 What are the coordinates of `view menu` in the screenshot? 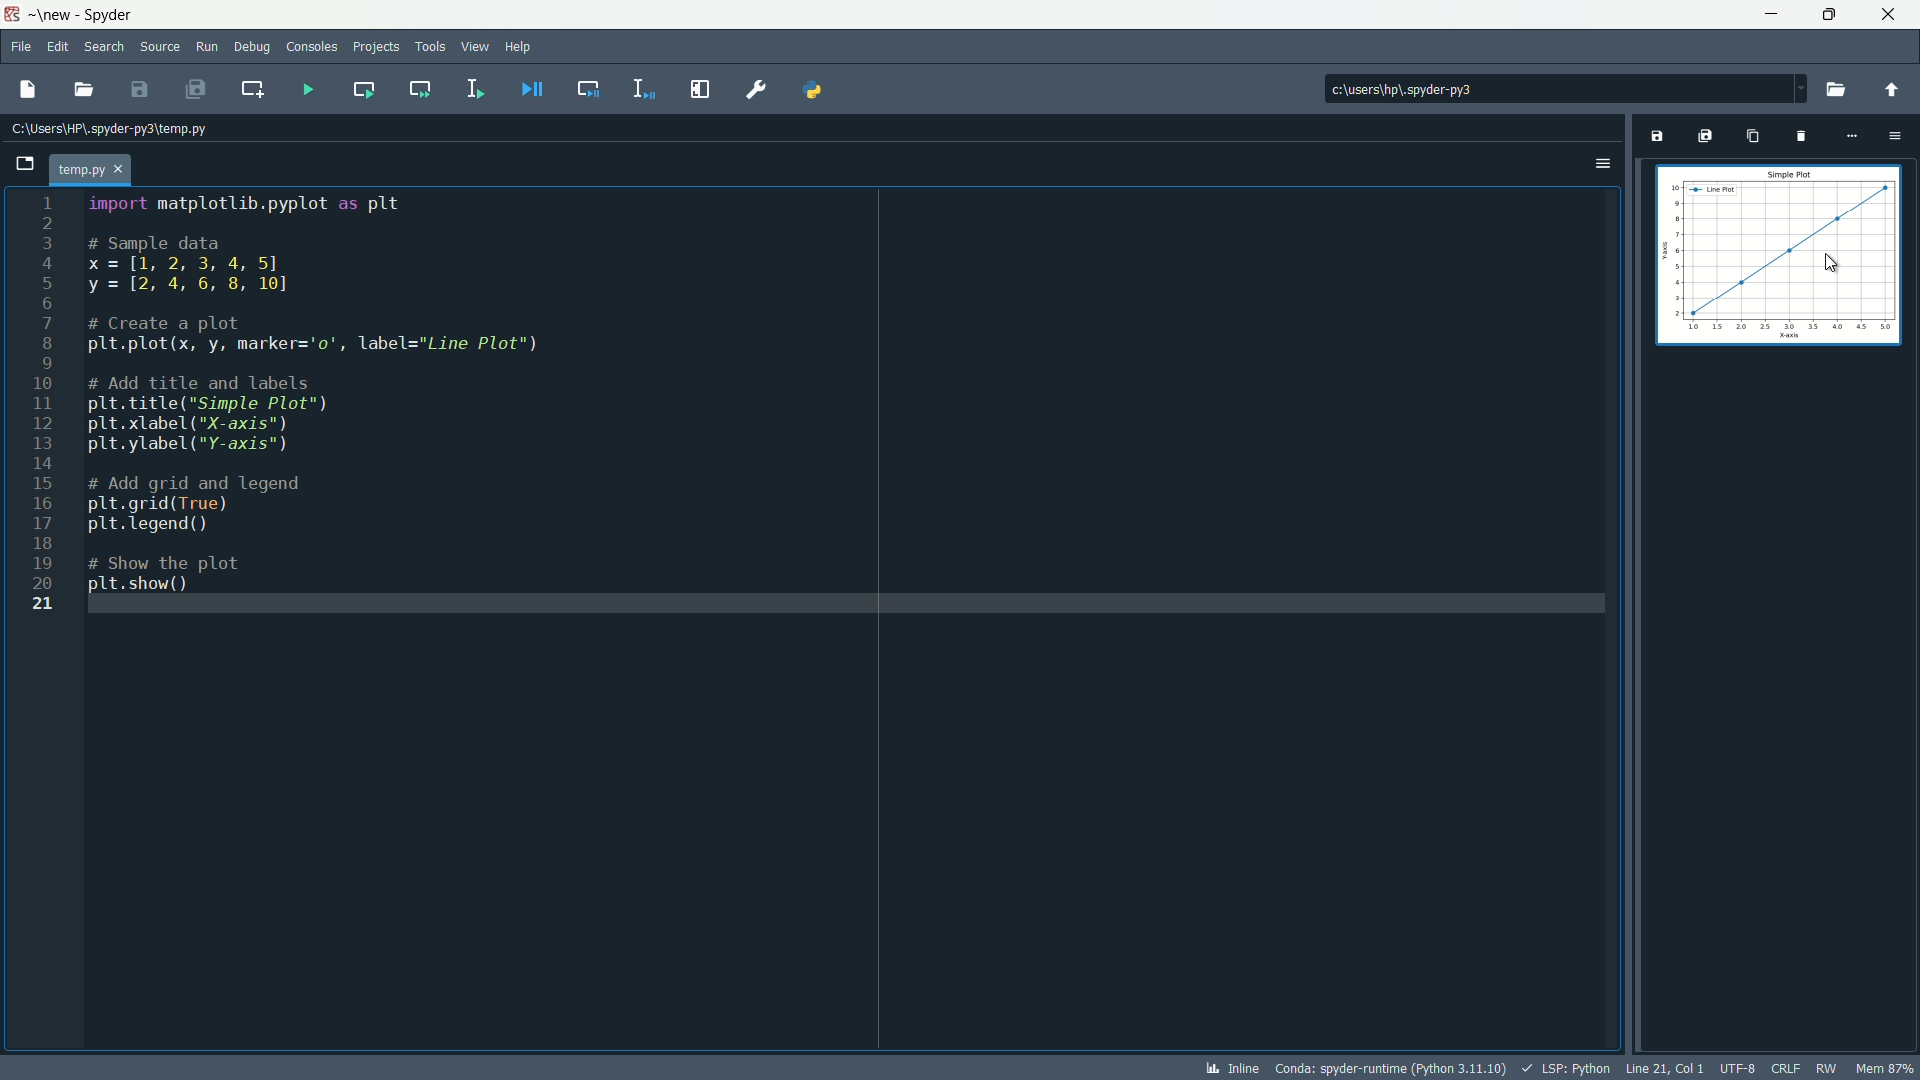 It's located at (474, 47).